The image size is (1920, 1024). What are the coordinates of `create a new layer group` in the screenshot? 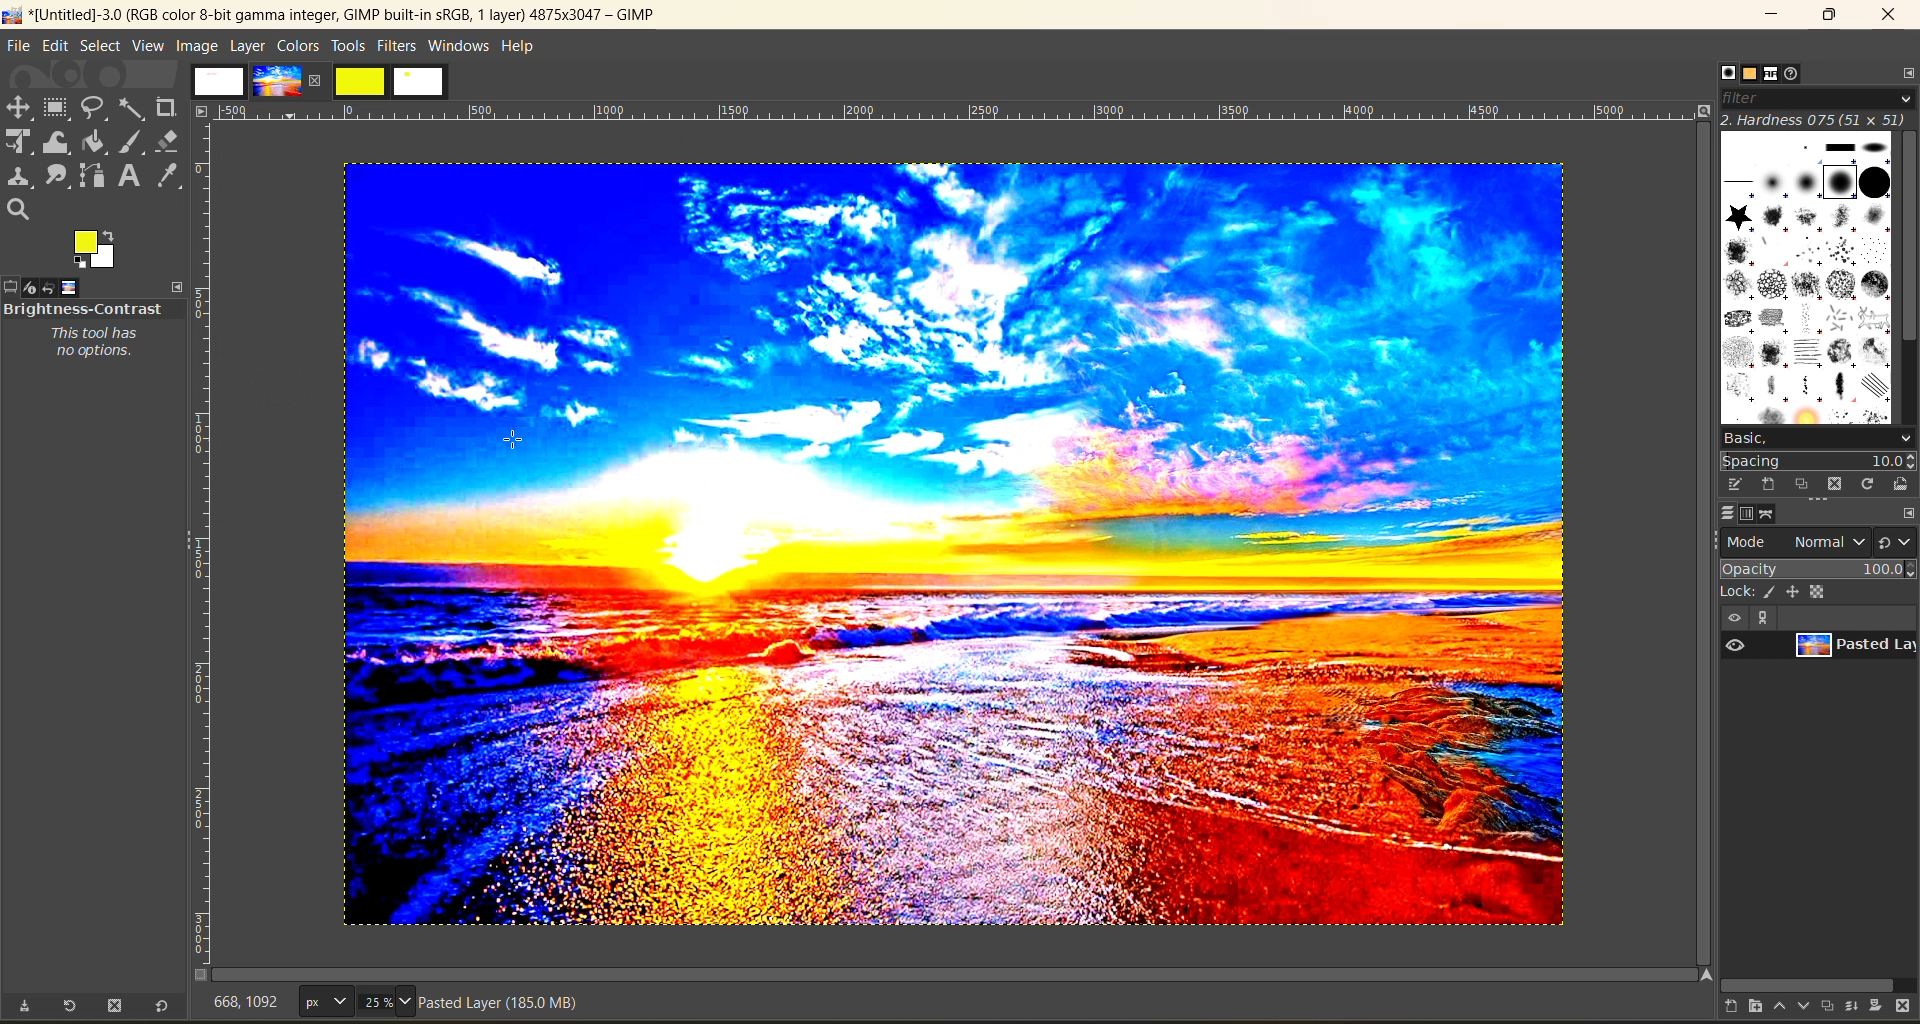 It's located at (1765, 1008).